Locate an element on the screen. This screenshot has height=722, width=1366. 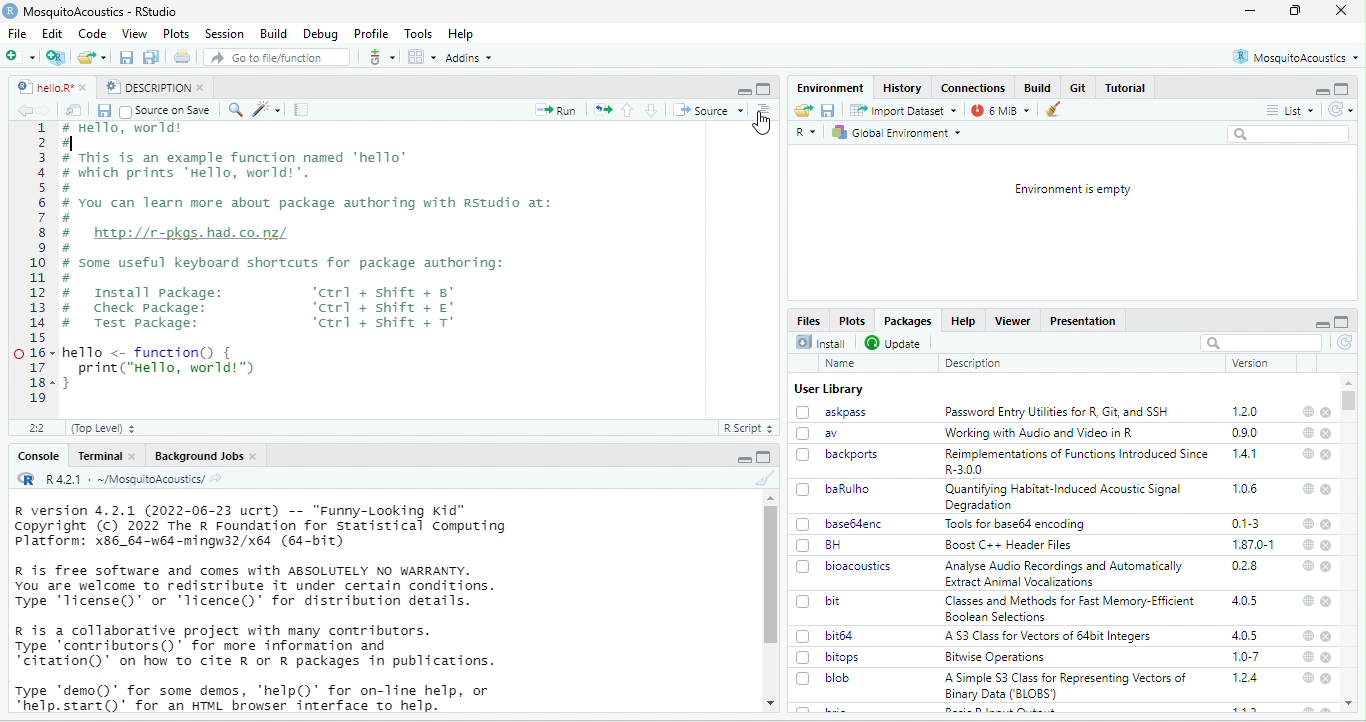
Description is located at coordinates (973, 363).